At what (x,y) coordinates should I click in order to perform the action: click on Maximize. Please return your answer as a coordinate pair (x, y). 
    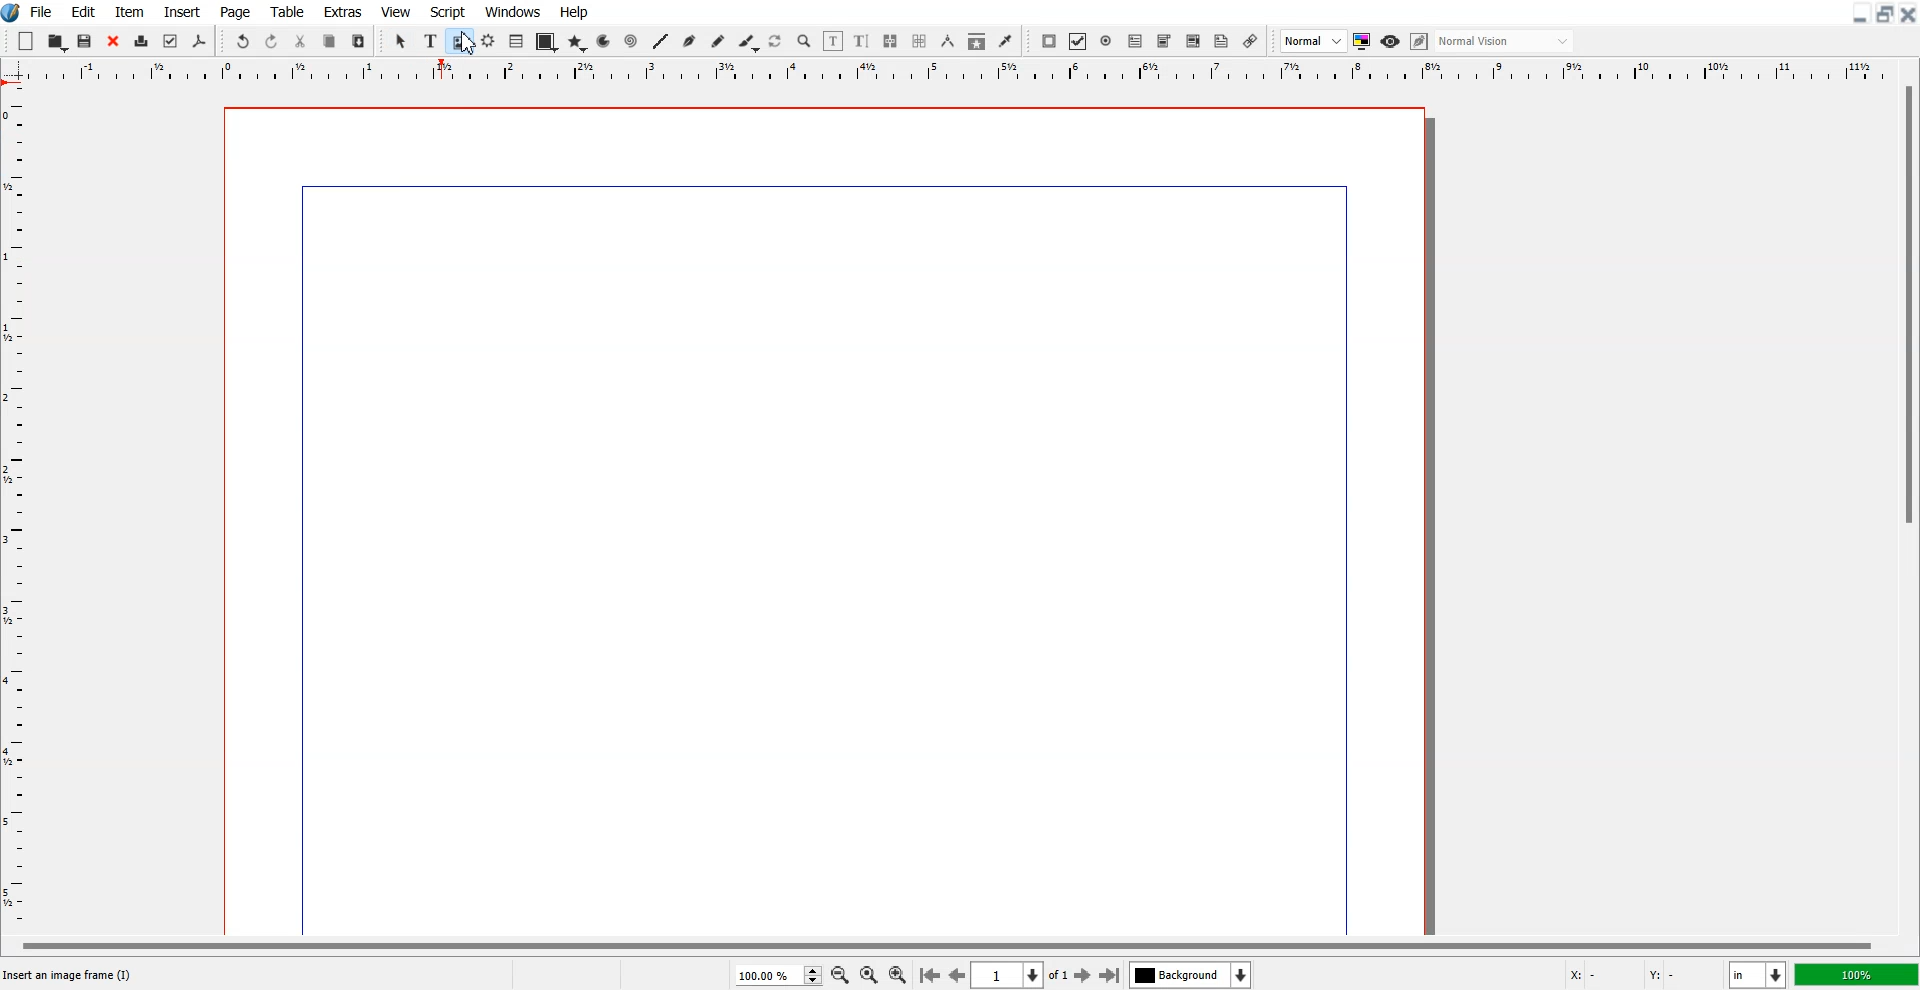
    Looking at the image, I should click on (1884, 14).